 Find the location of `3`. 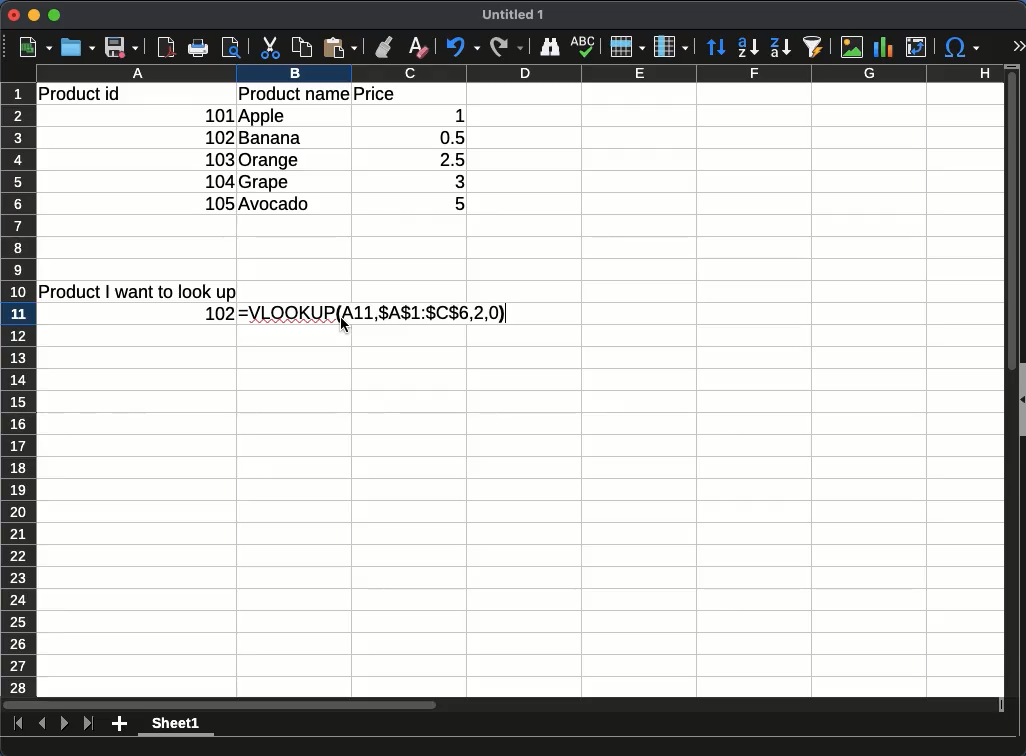

3 is located at coordinates (450, 182).